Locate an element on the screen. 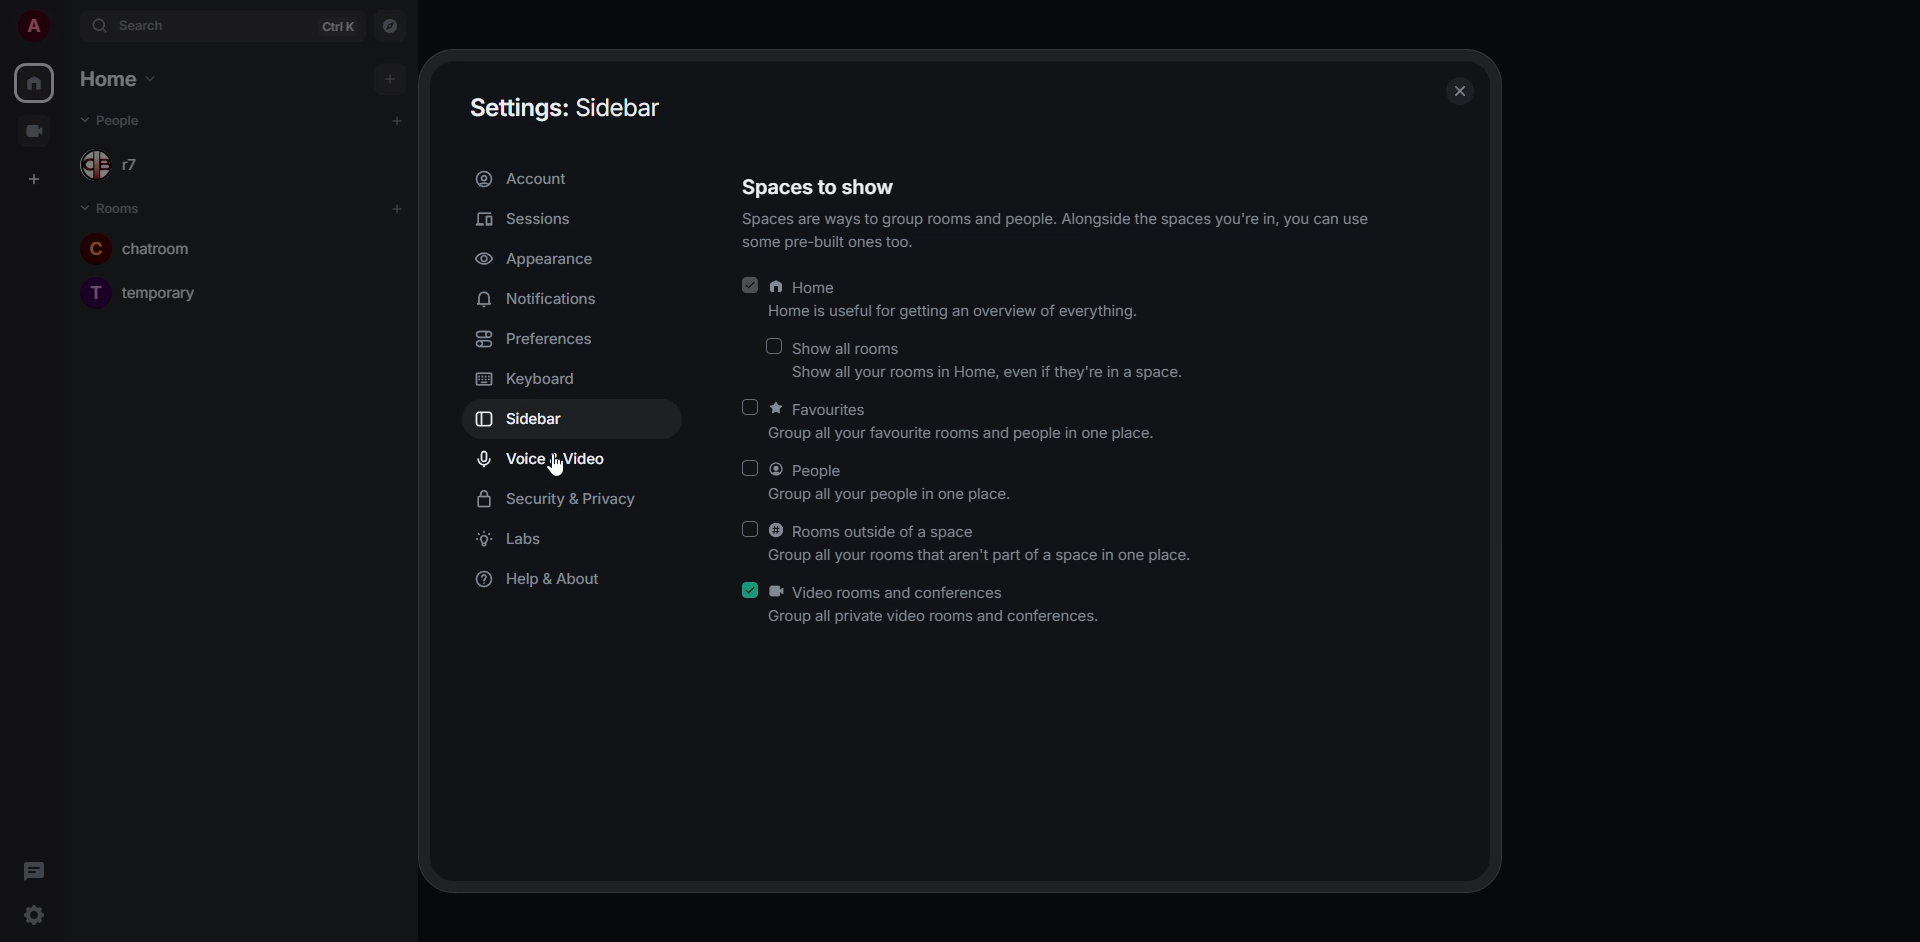  create space is located at coordinates (37, 178).